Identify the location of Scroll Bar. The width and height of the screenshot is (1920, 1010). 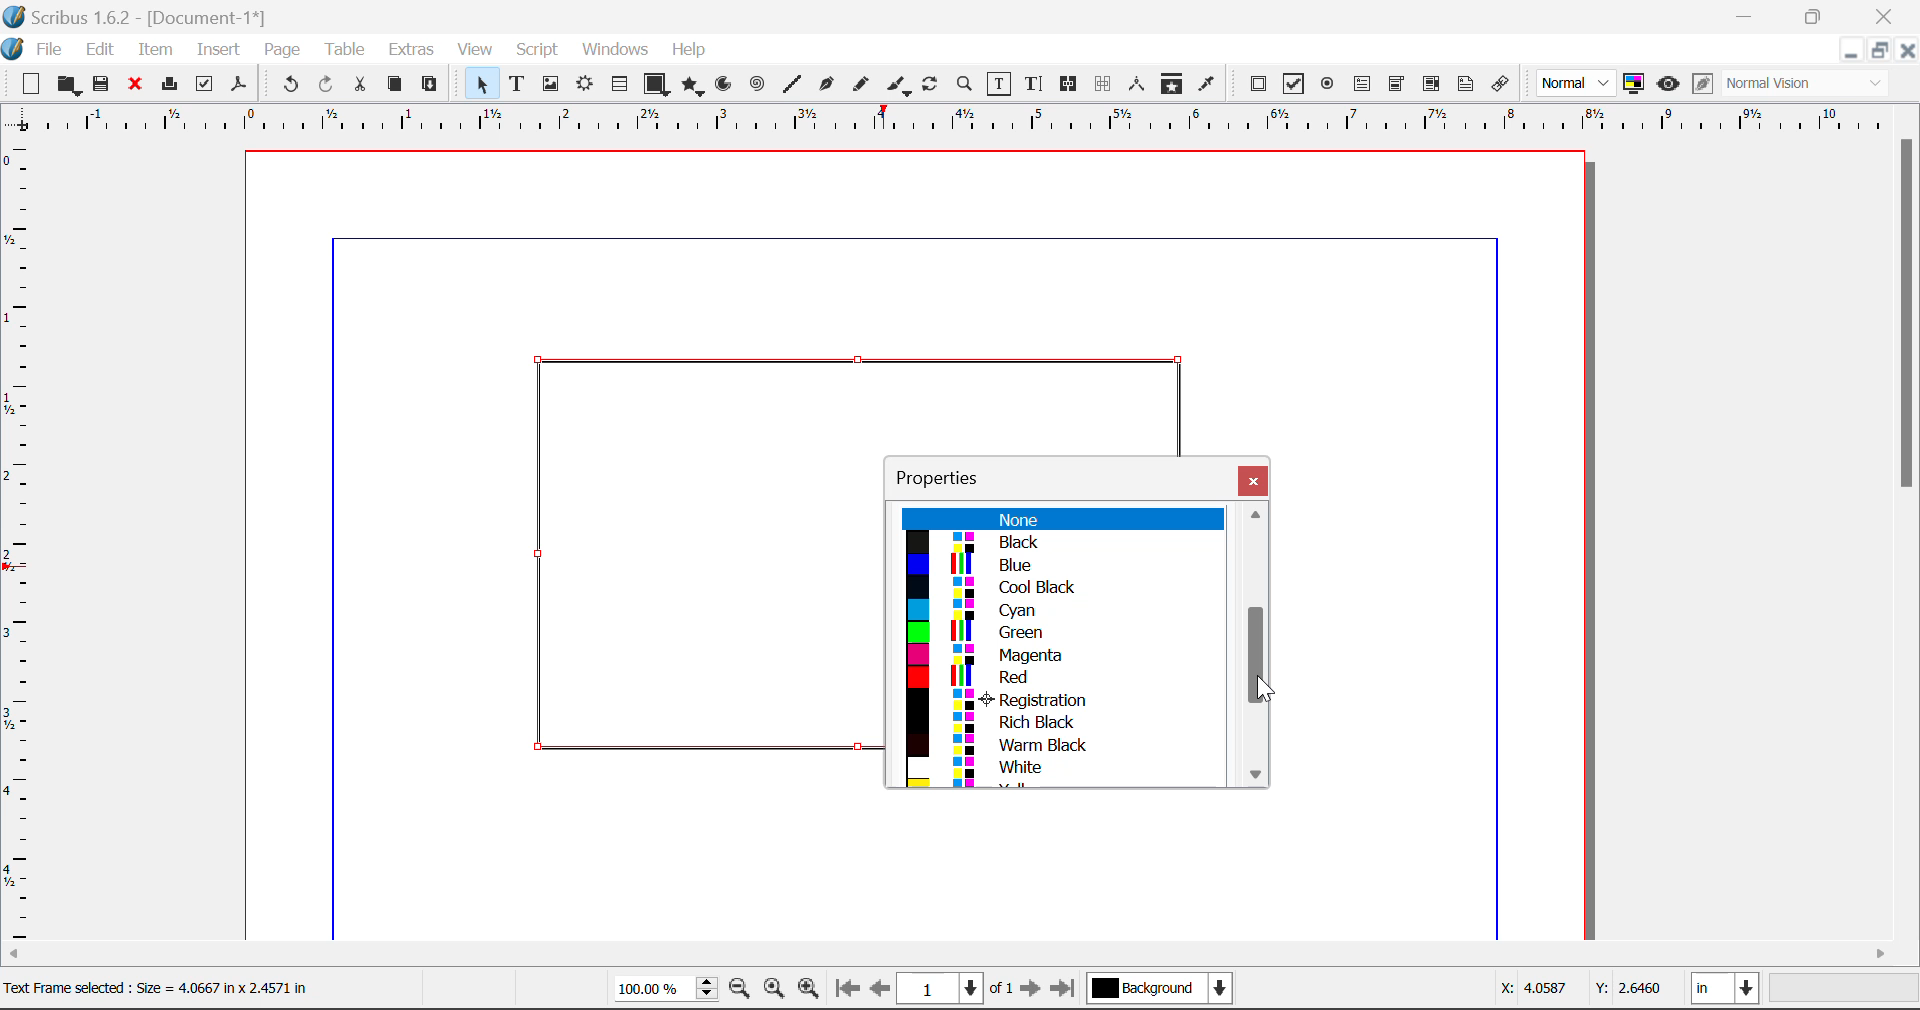
(1908, 534).